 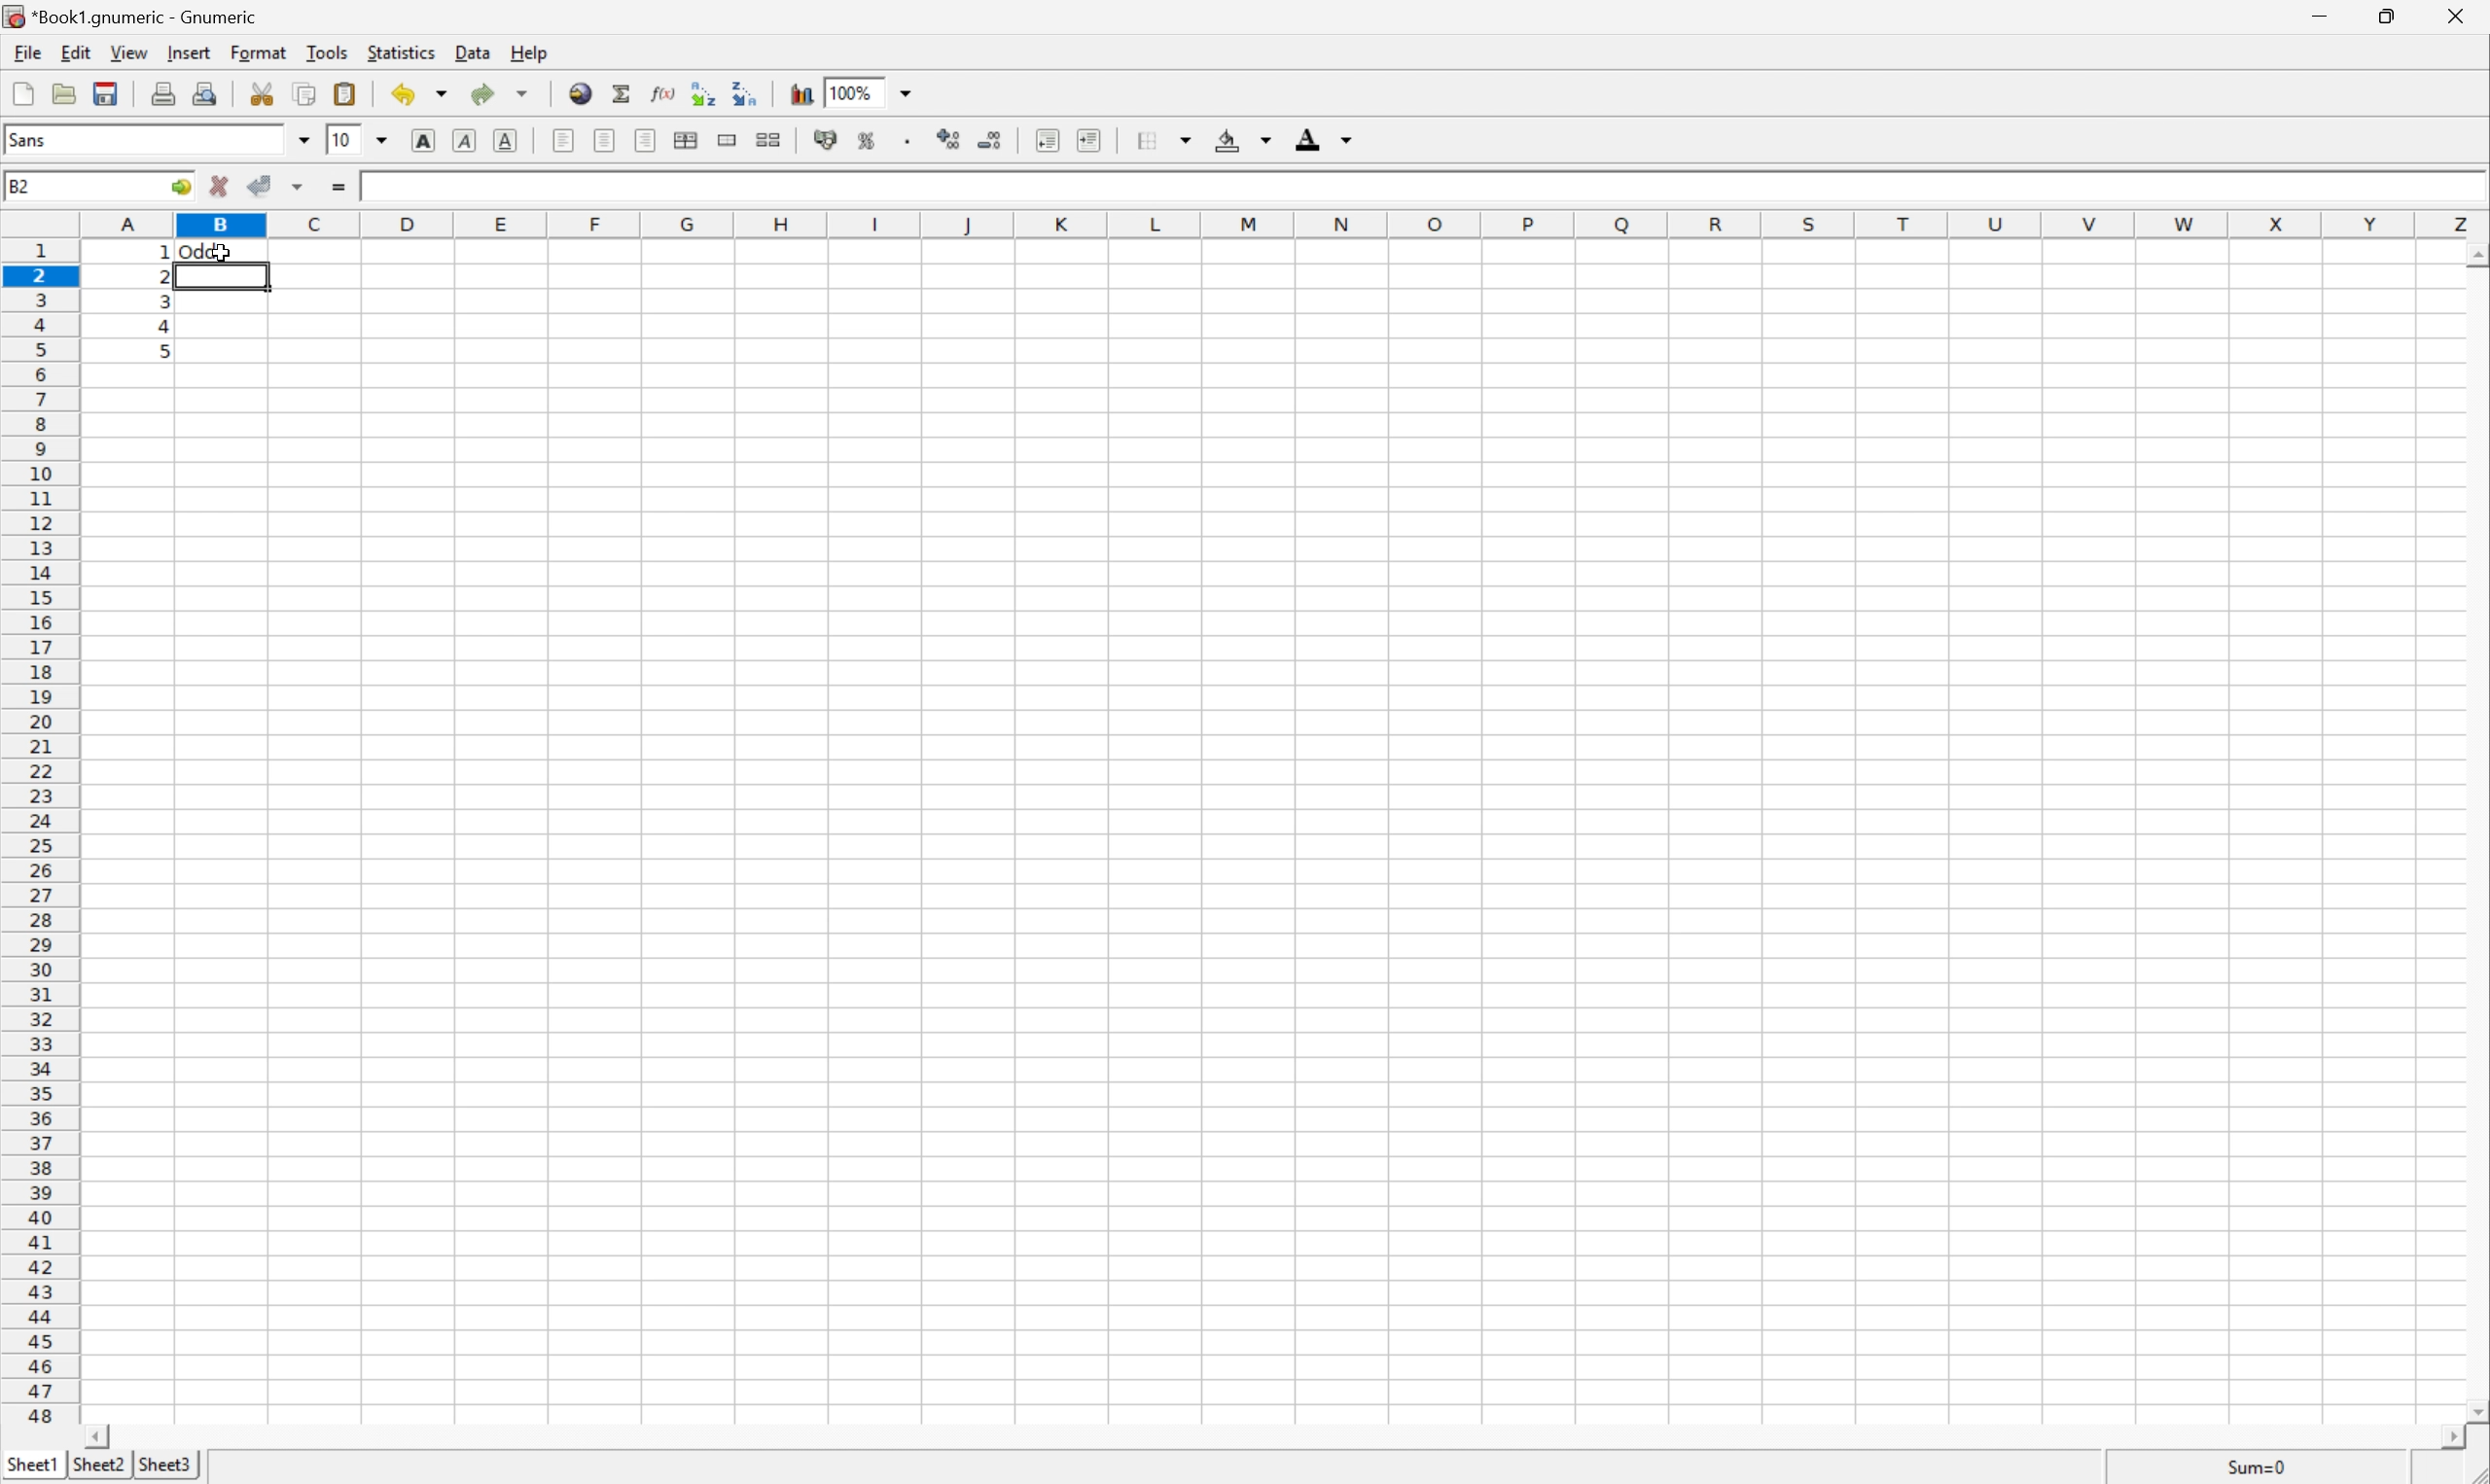 What do you see at coordinates (2473, 1407) in the screenshot?
I see `Scroll Down` at bounding box center [2473, 1407].